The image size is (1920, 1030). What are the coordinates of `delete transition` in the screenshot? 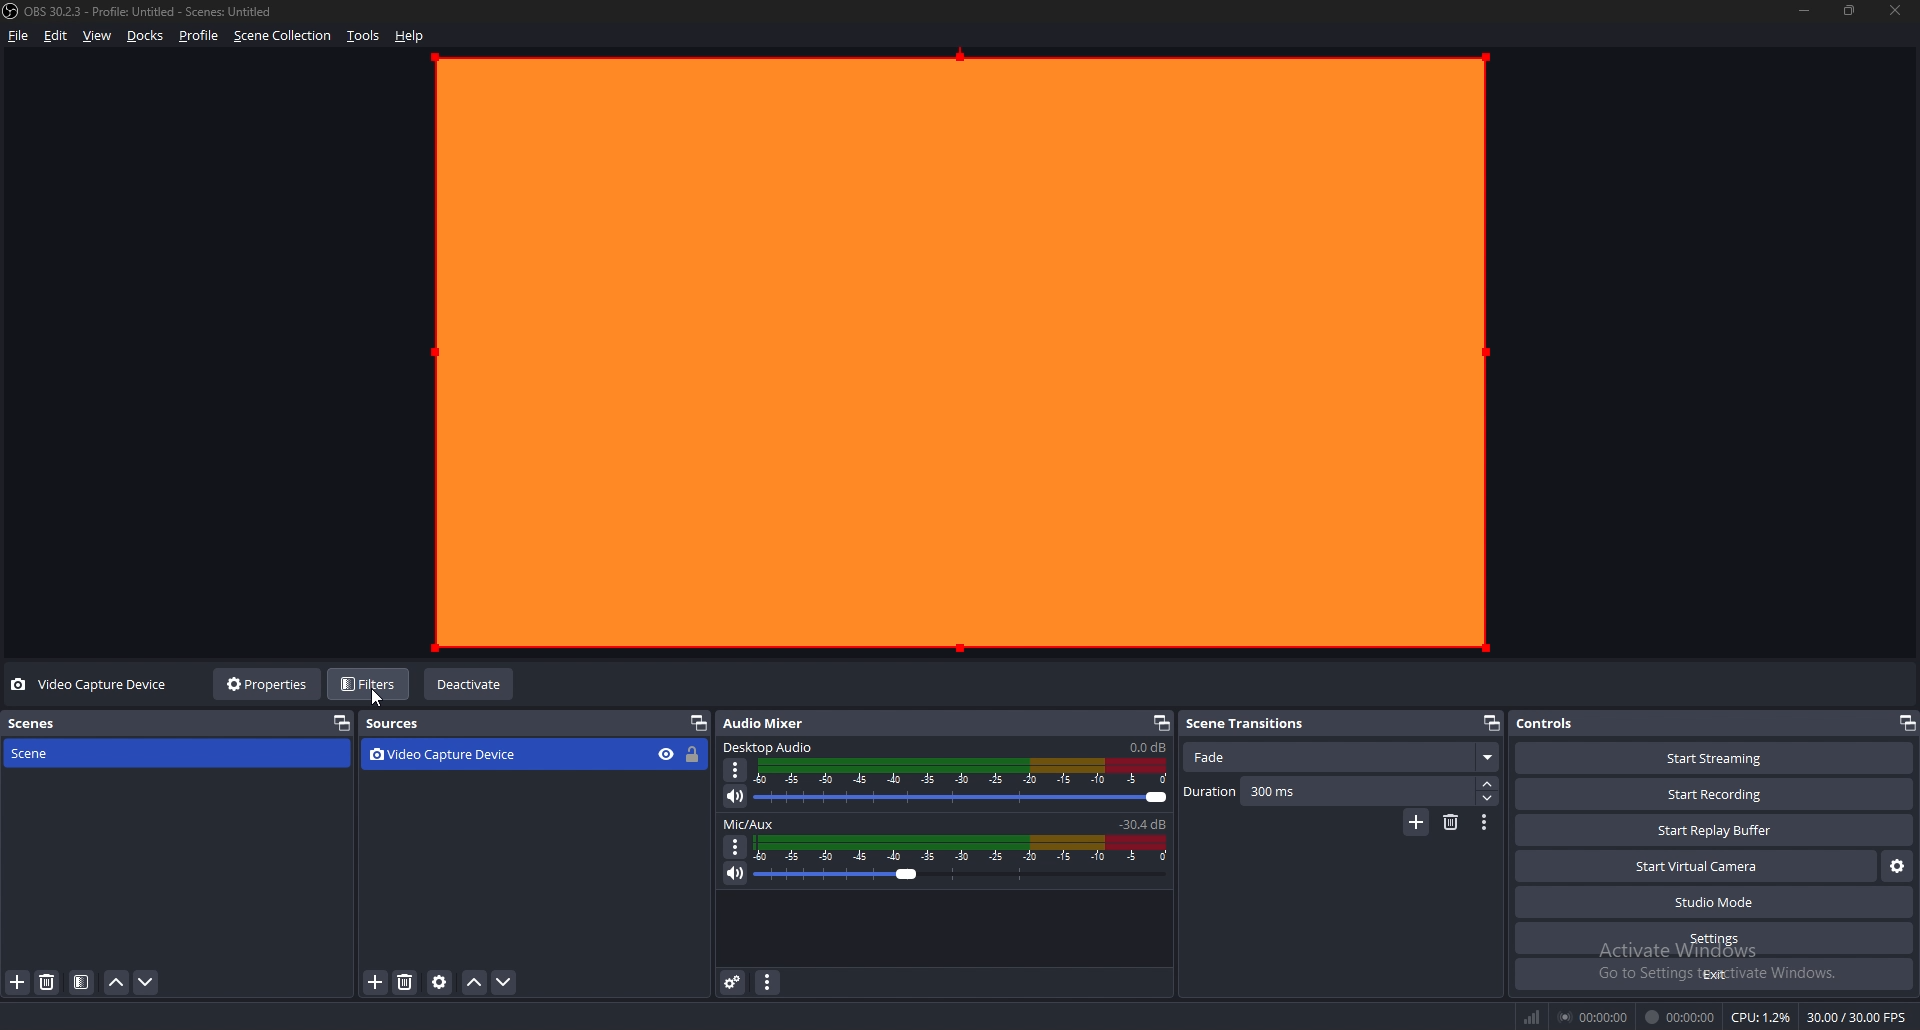 It's located at (1451, 822).